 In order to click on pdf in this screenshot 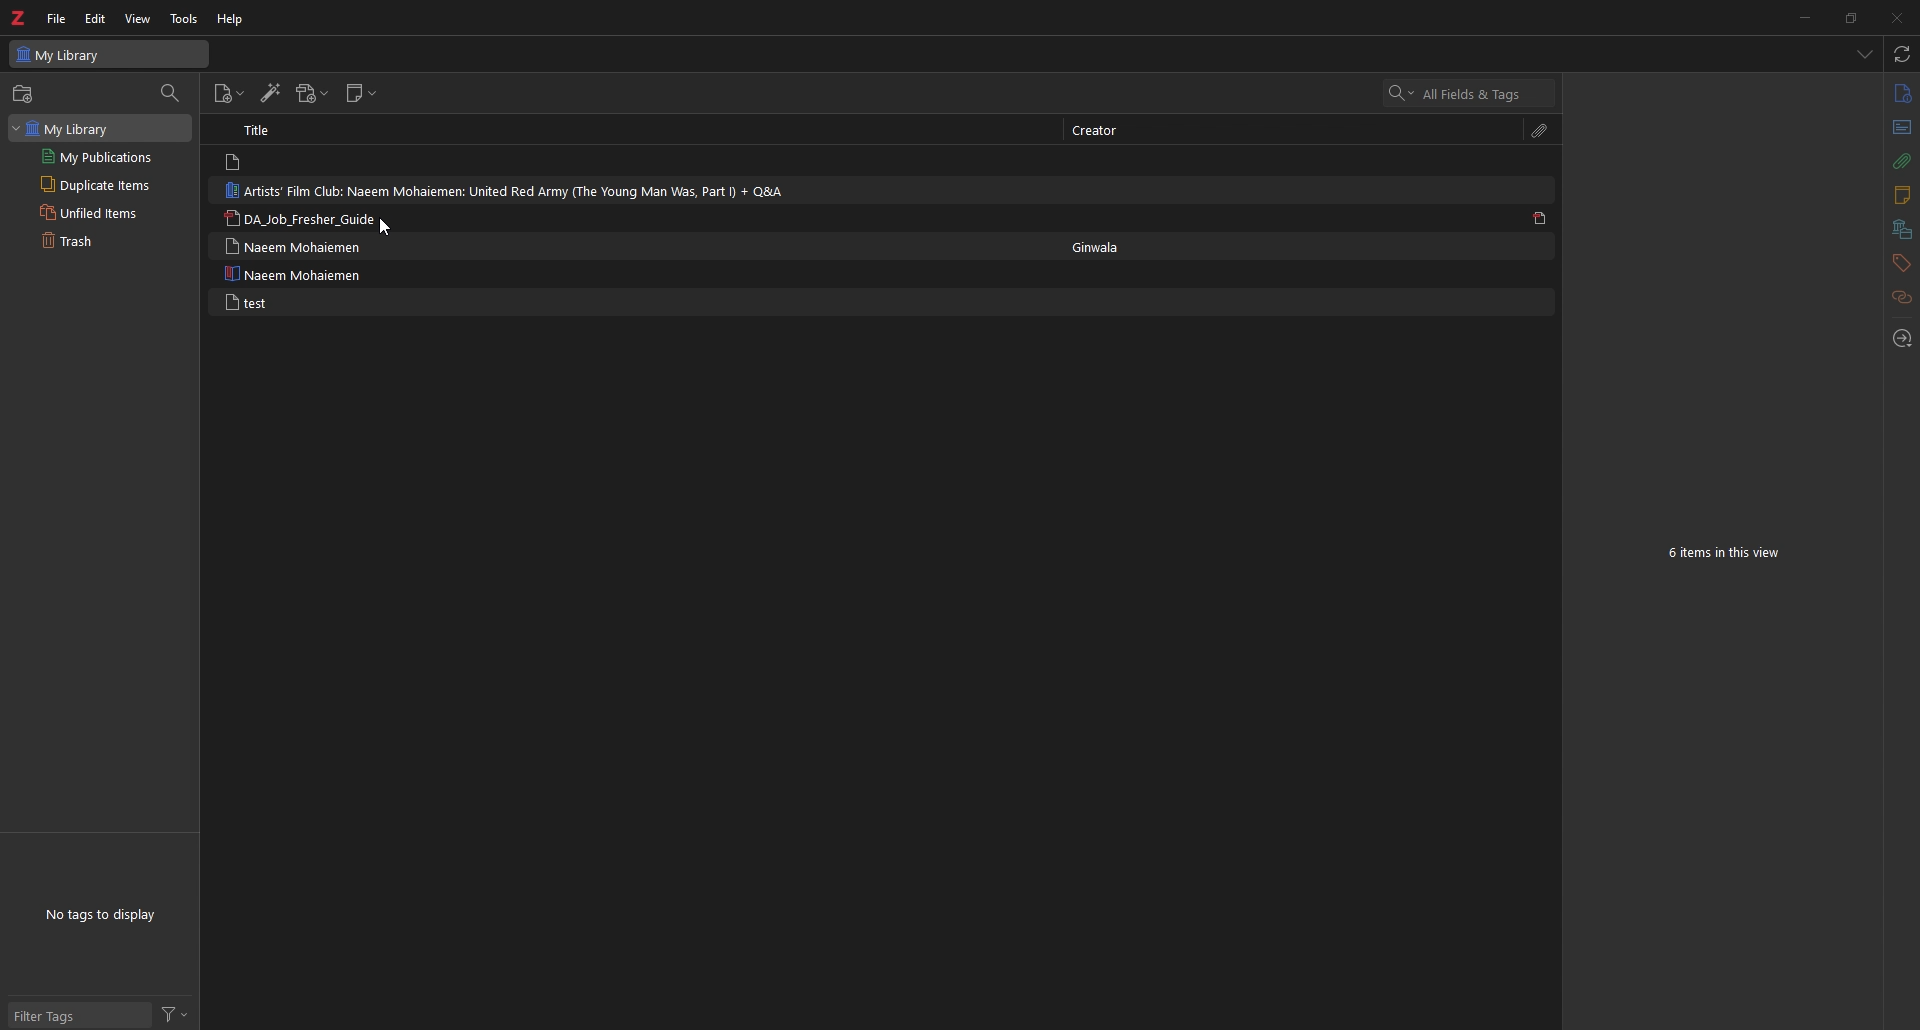, I will do `click(1539, 218)`.